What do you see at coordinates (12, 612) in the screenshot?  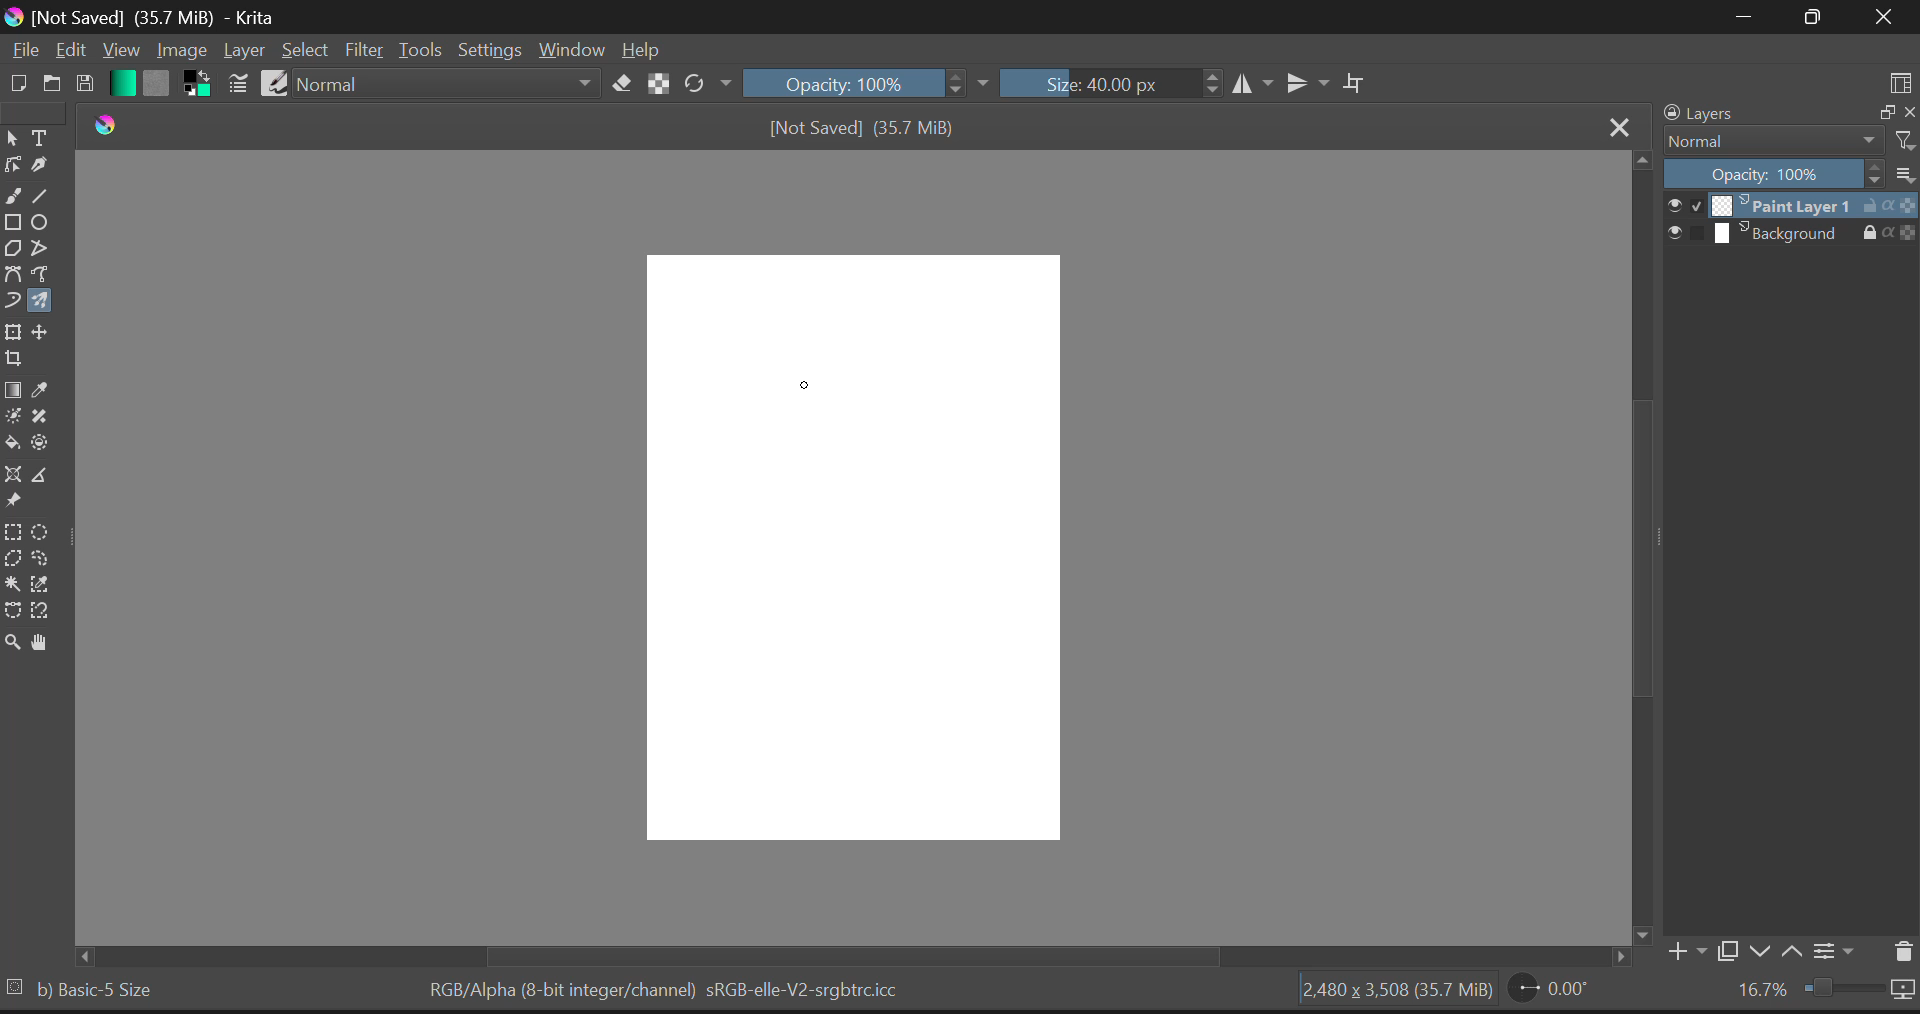 I see `Bezier Curve Selection` at bounding box center [12, 612].